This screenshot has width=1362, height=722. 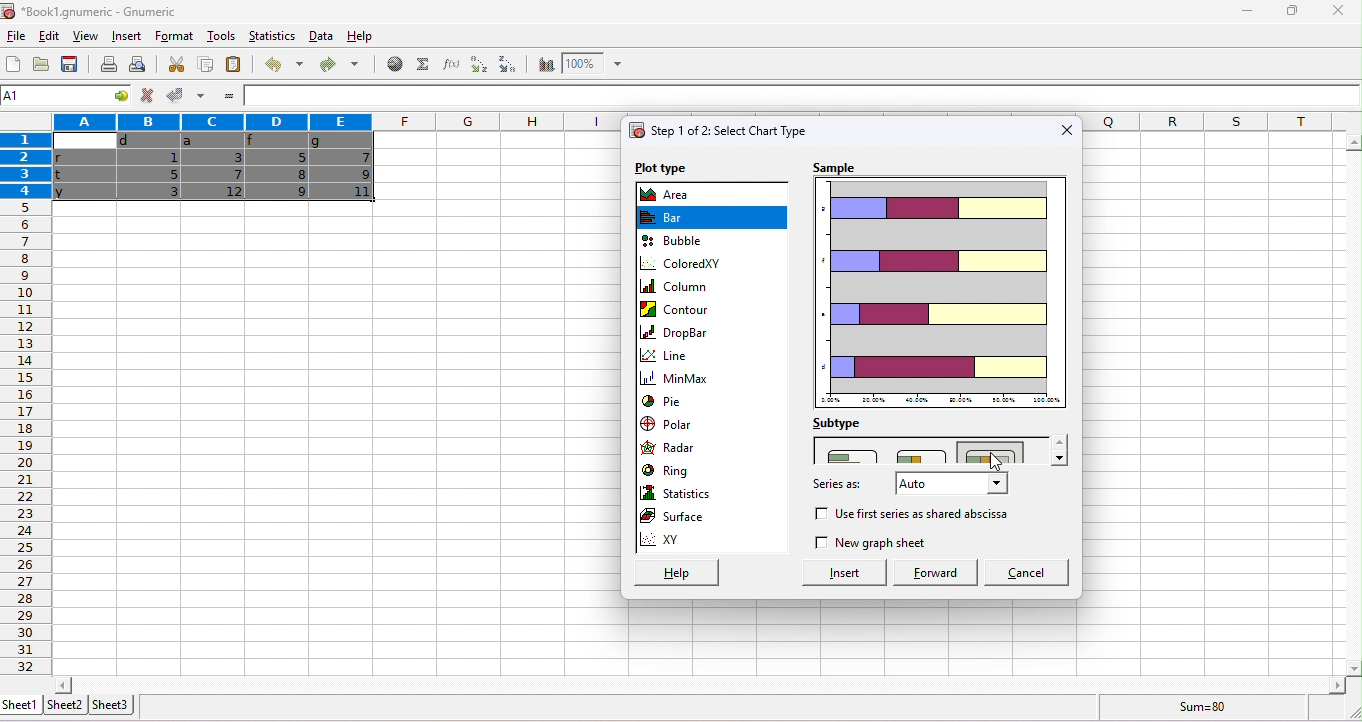 What do you see at coordinates (1200, 710) in the screenshot?
I see `sum=80` at bounding box center [1200, 710].